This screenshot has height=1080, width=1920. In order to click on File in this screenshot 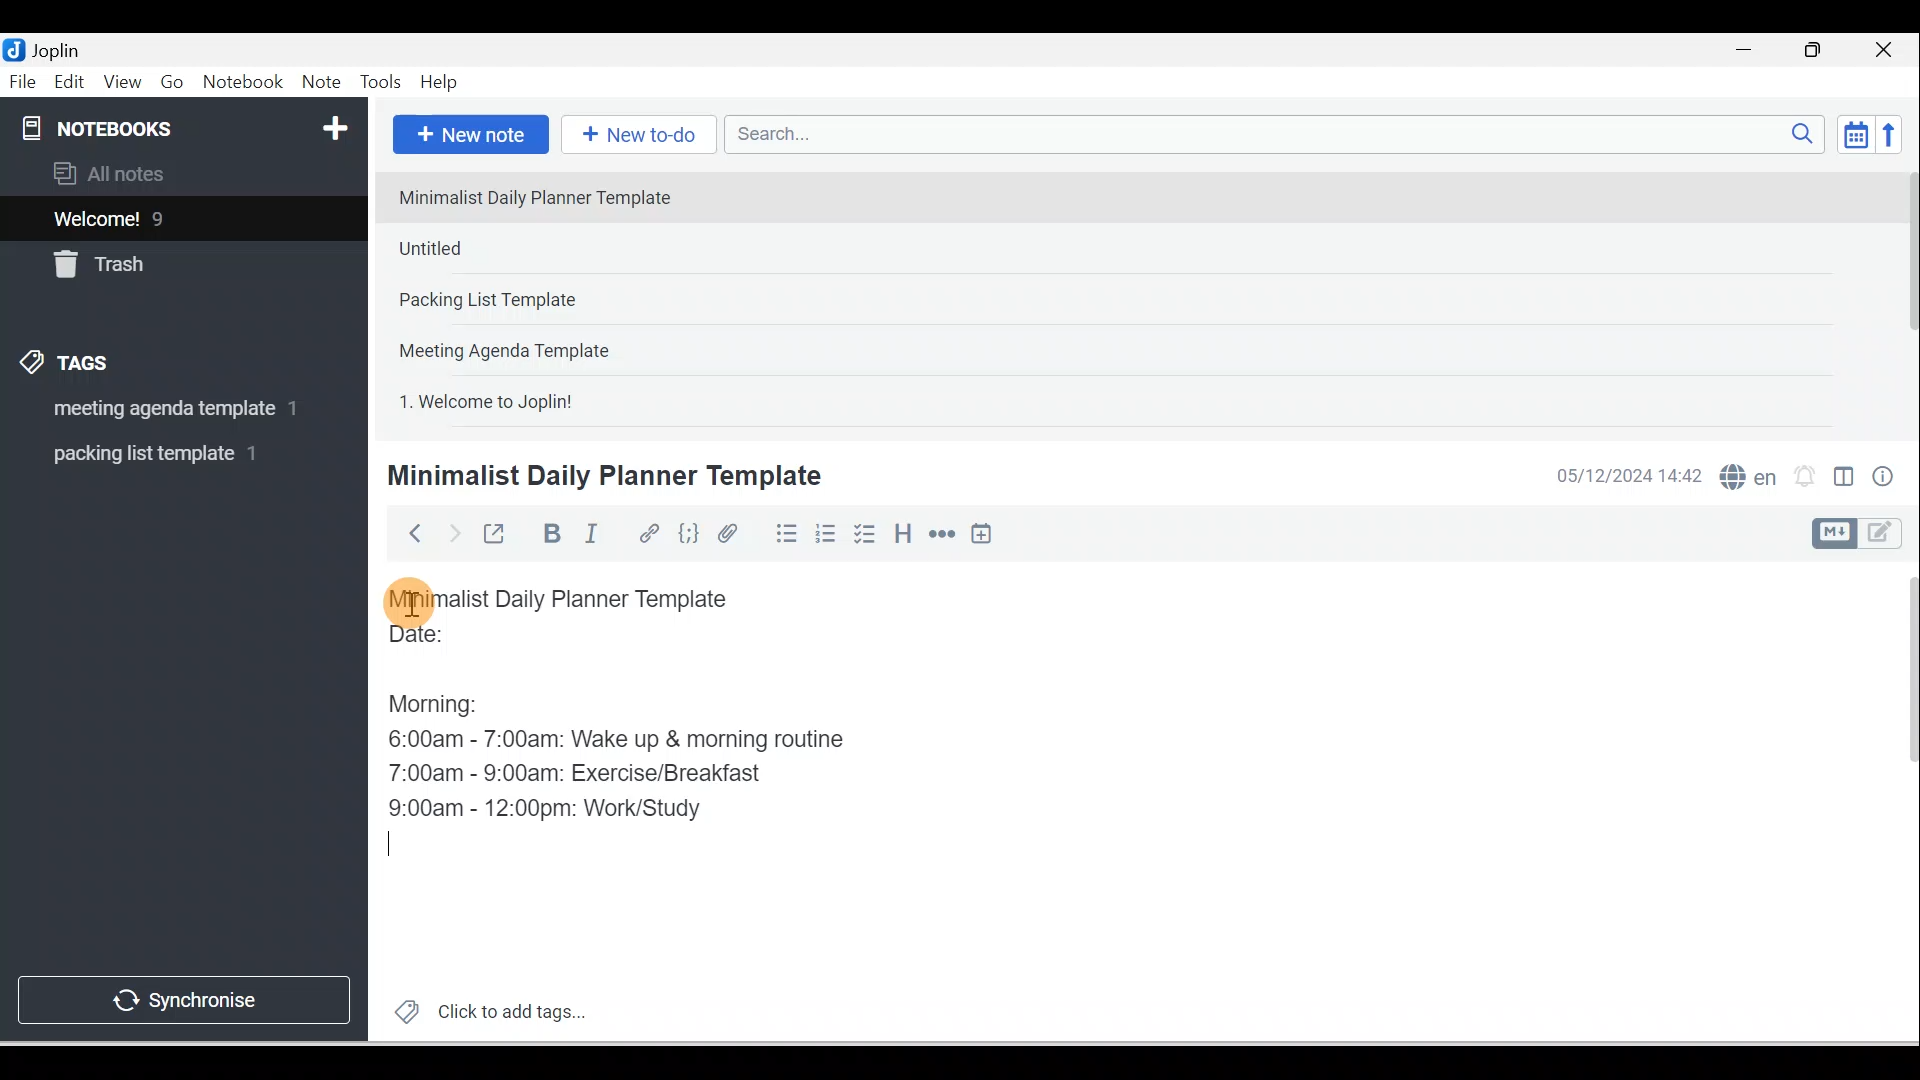, I will do `click(24, 80)`.